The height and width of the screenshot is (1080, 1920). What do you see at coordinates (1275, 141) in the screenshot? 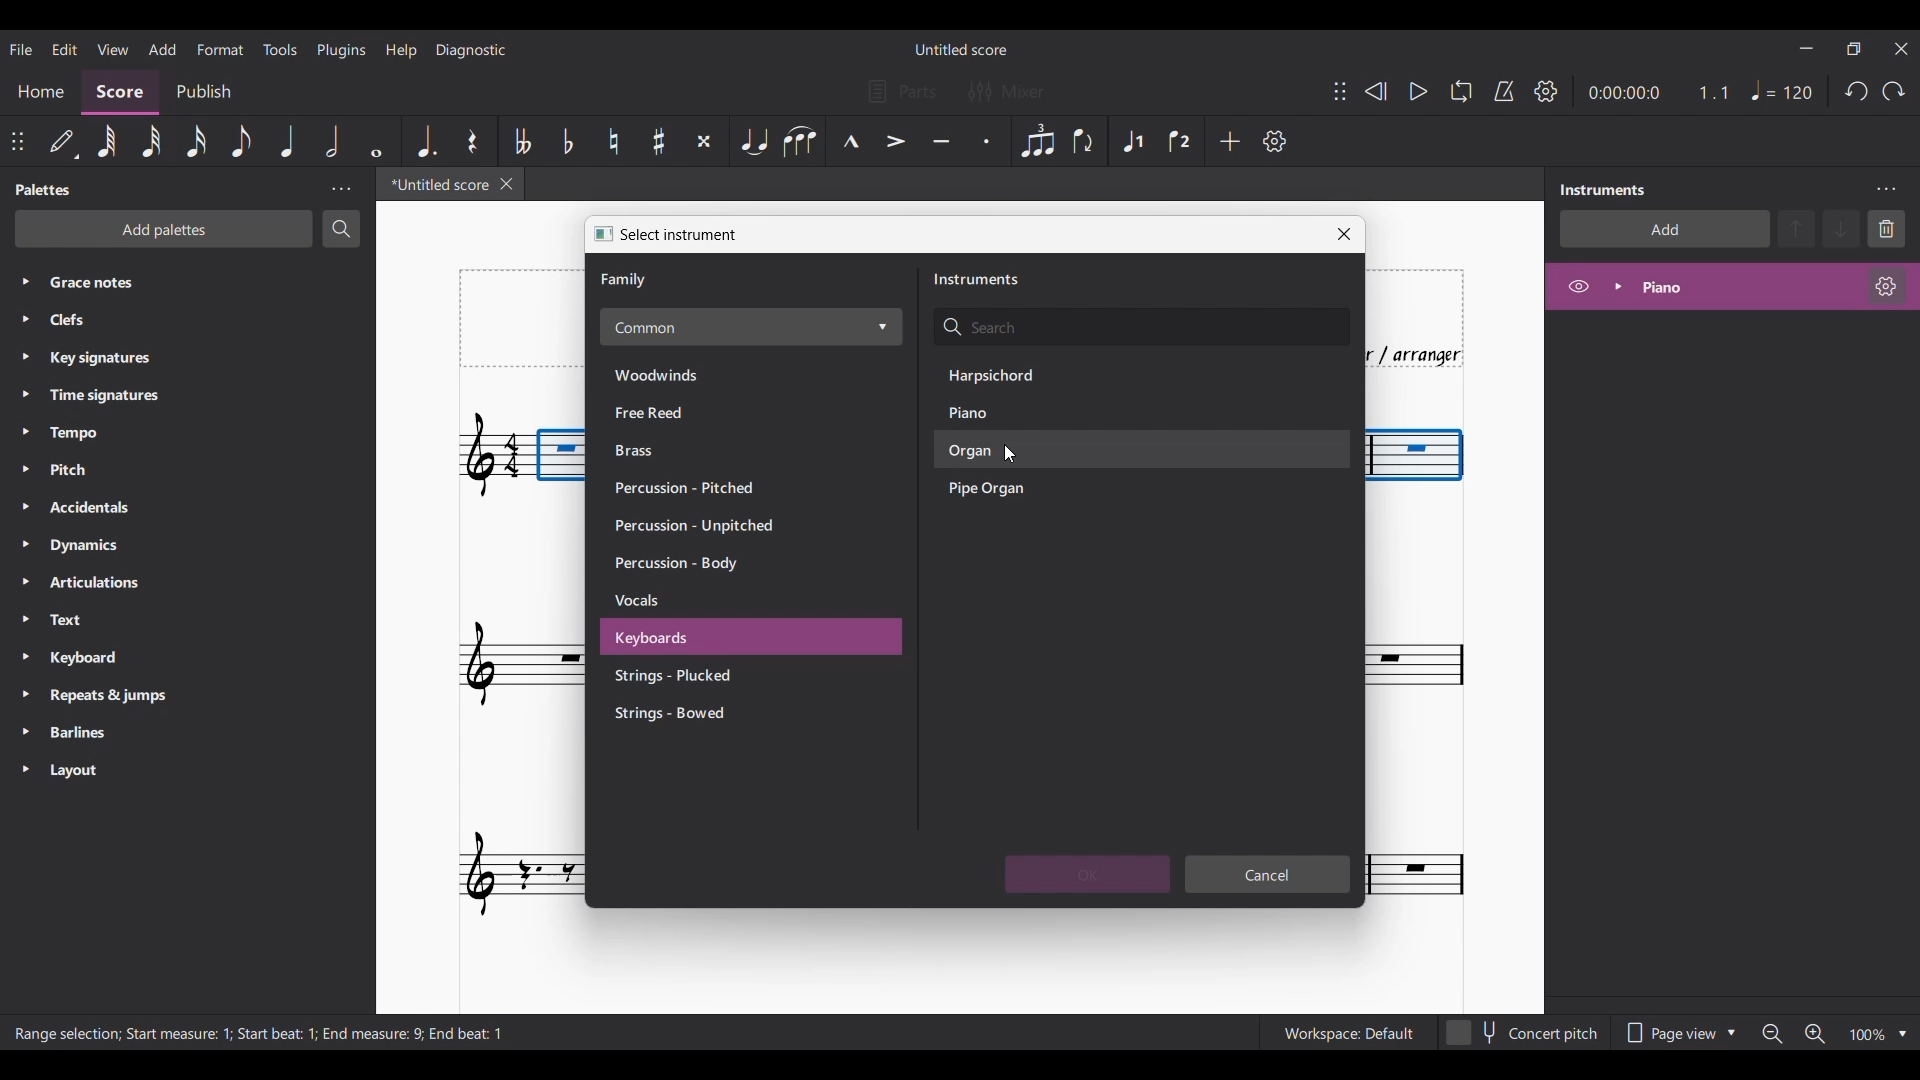
I see `Customize toolbar` at bounding box center [1275, 141].